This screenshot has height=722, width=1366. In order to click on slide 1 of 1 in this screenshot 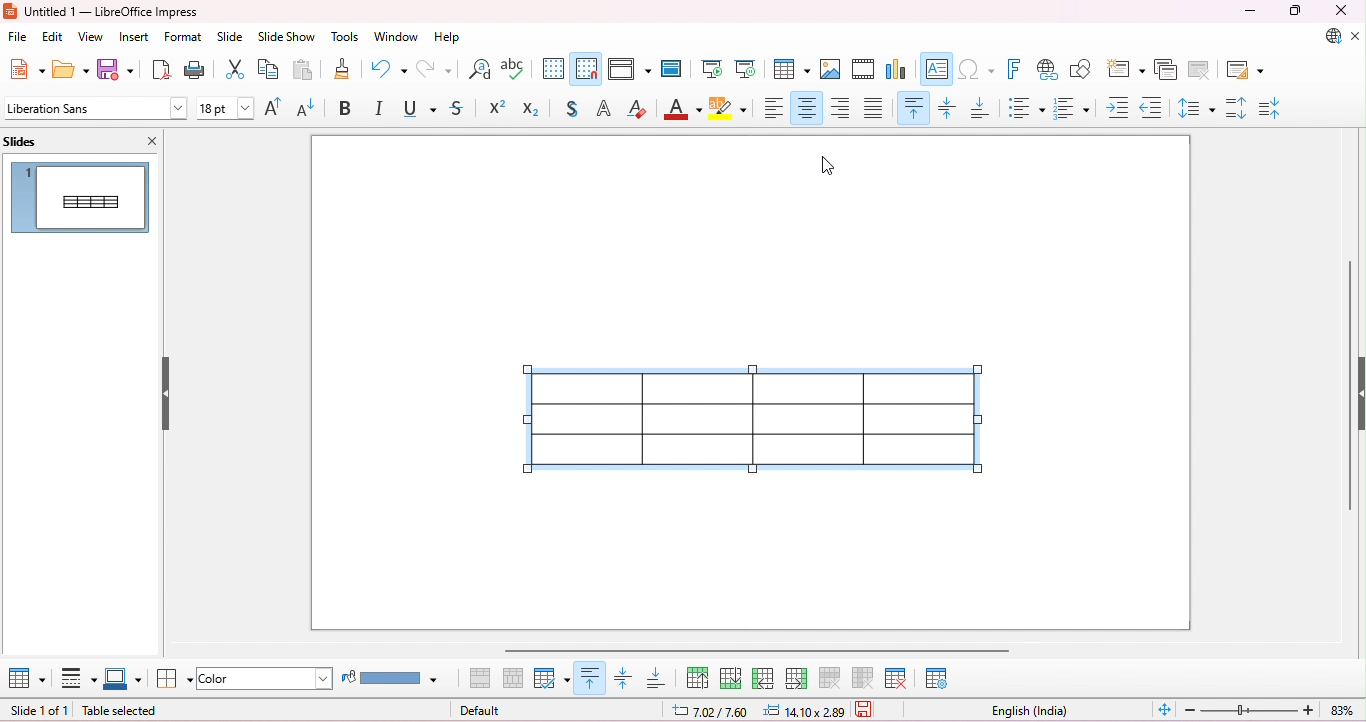, I will do `click(40, 711)`.